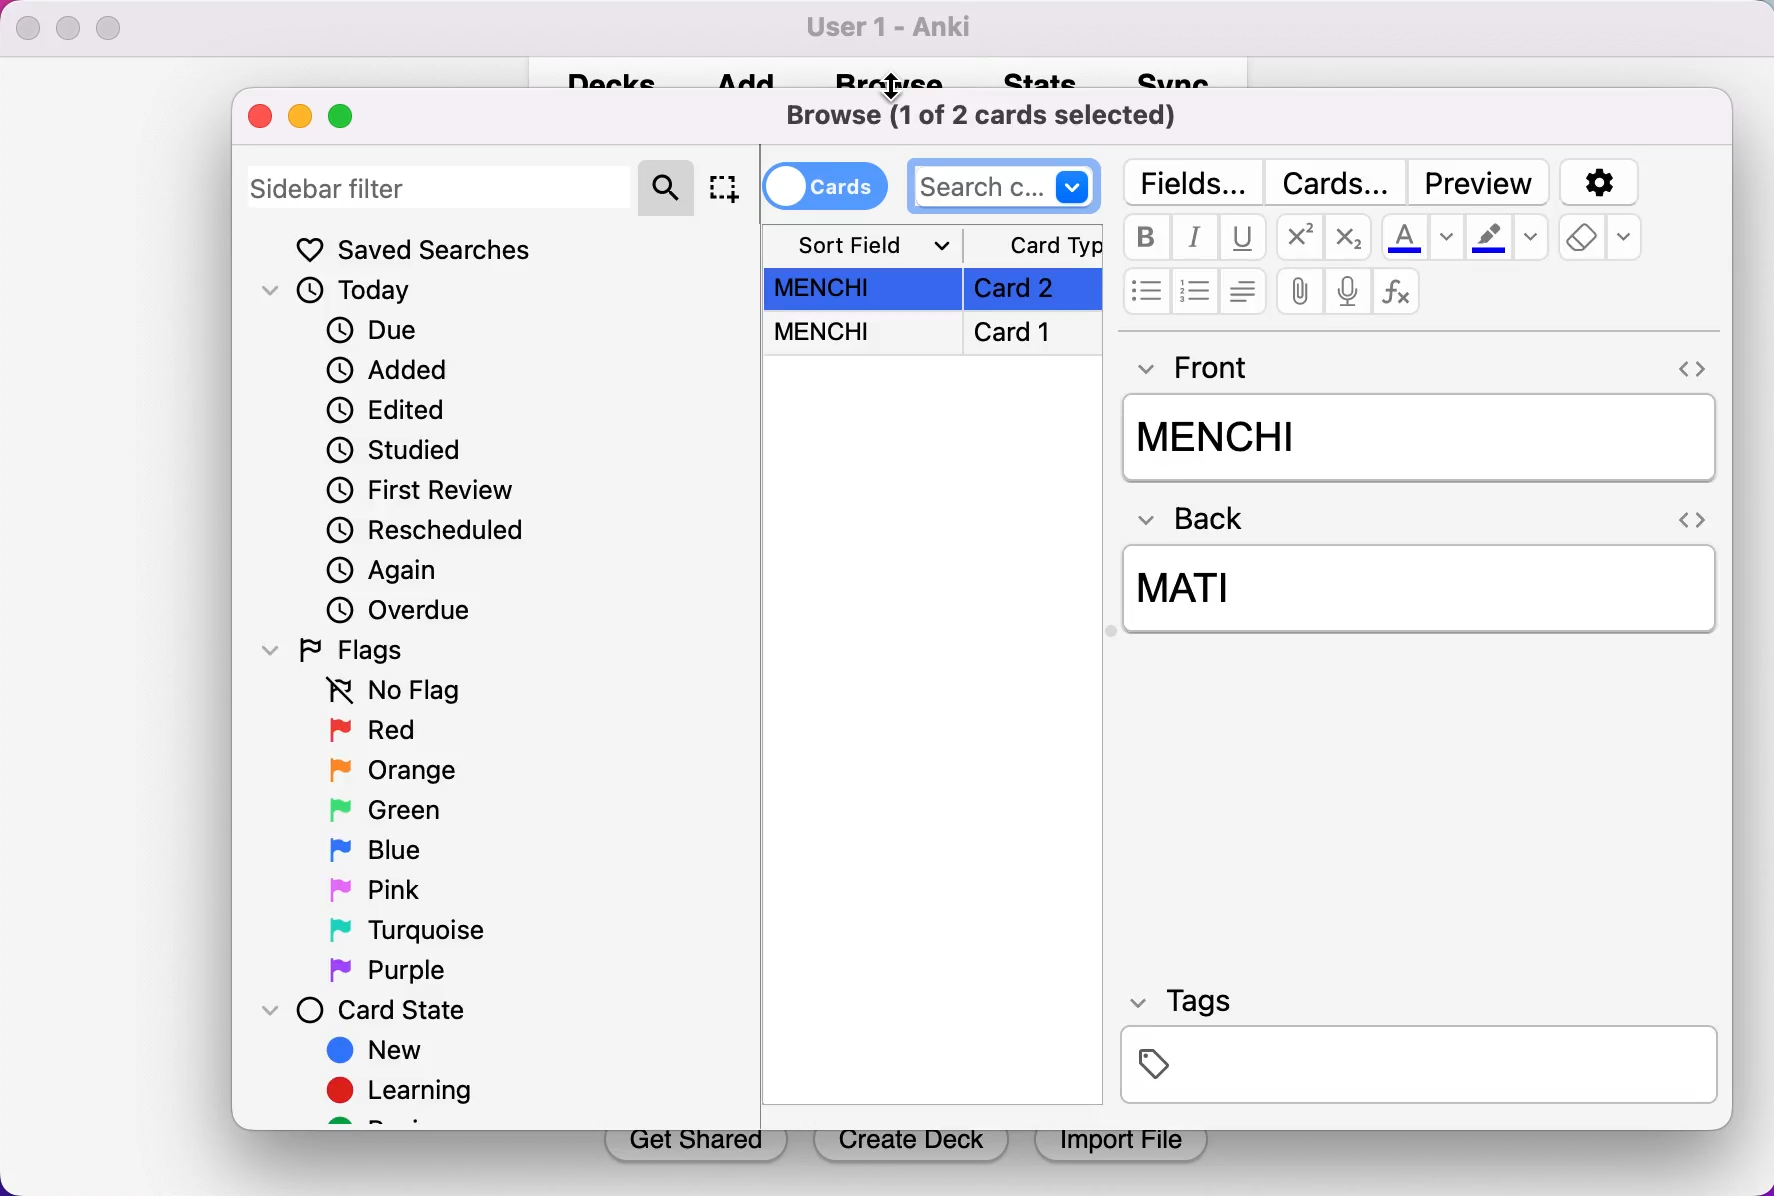 The width and height of the screenshot is (1774, 1196). I want to click on bold text, so click(1144, 237).